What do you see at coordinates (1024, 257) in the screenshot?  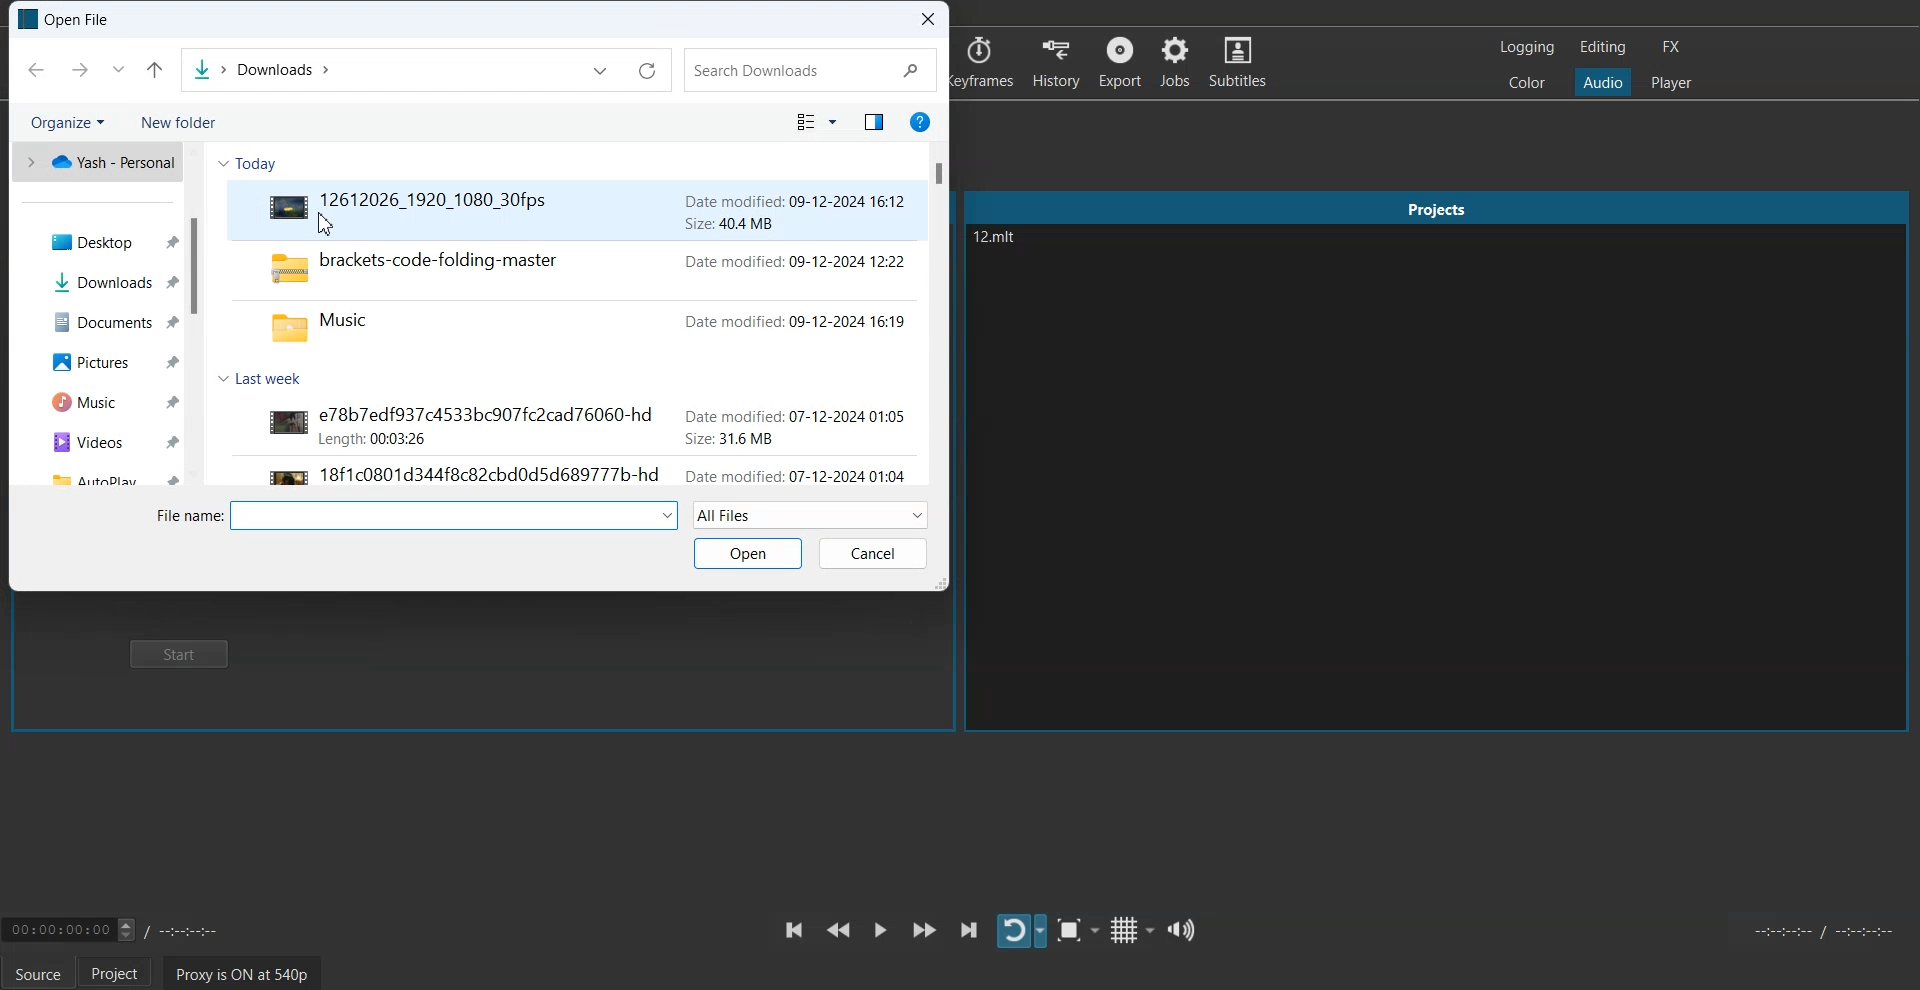 I see `Text 1` at bounding box center [1024, 257].